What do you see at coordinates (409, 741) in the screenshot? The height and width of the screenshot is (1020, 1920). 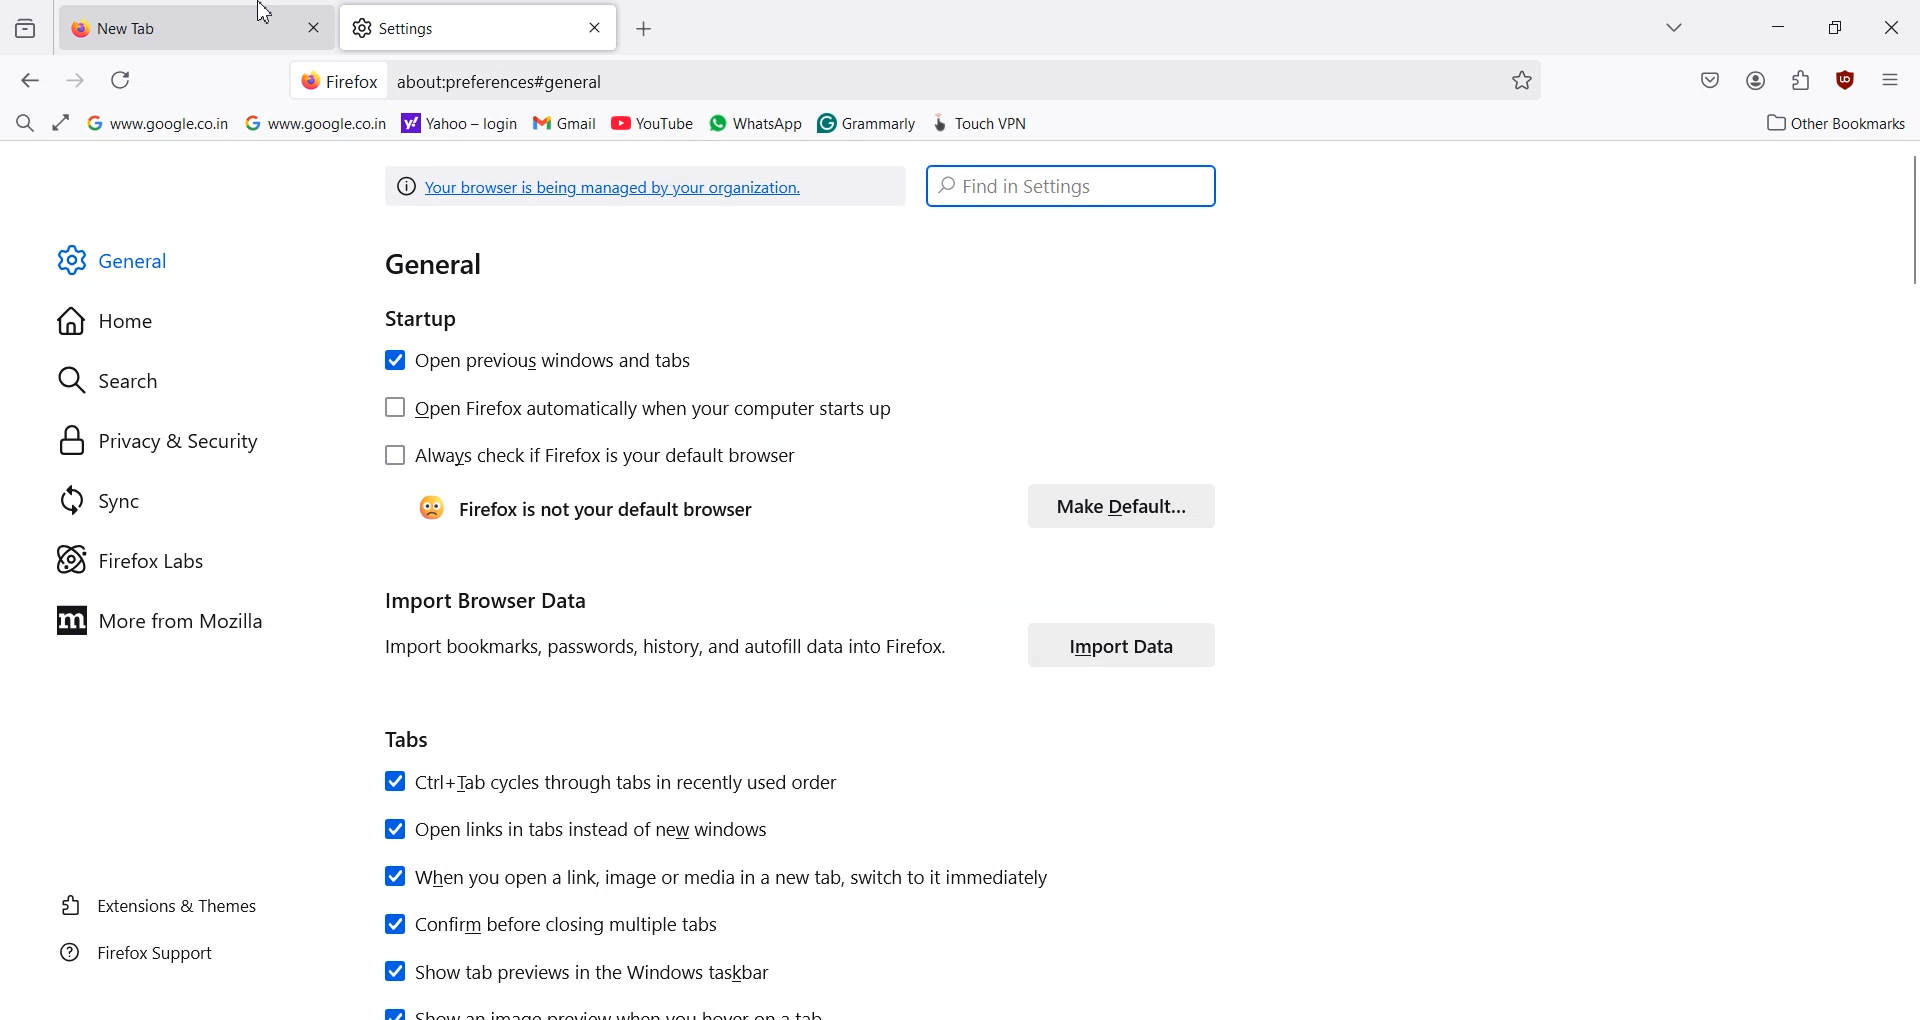 I see `Tabs` at bounding box center [409, 741].